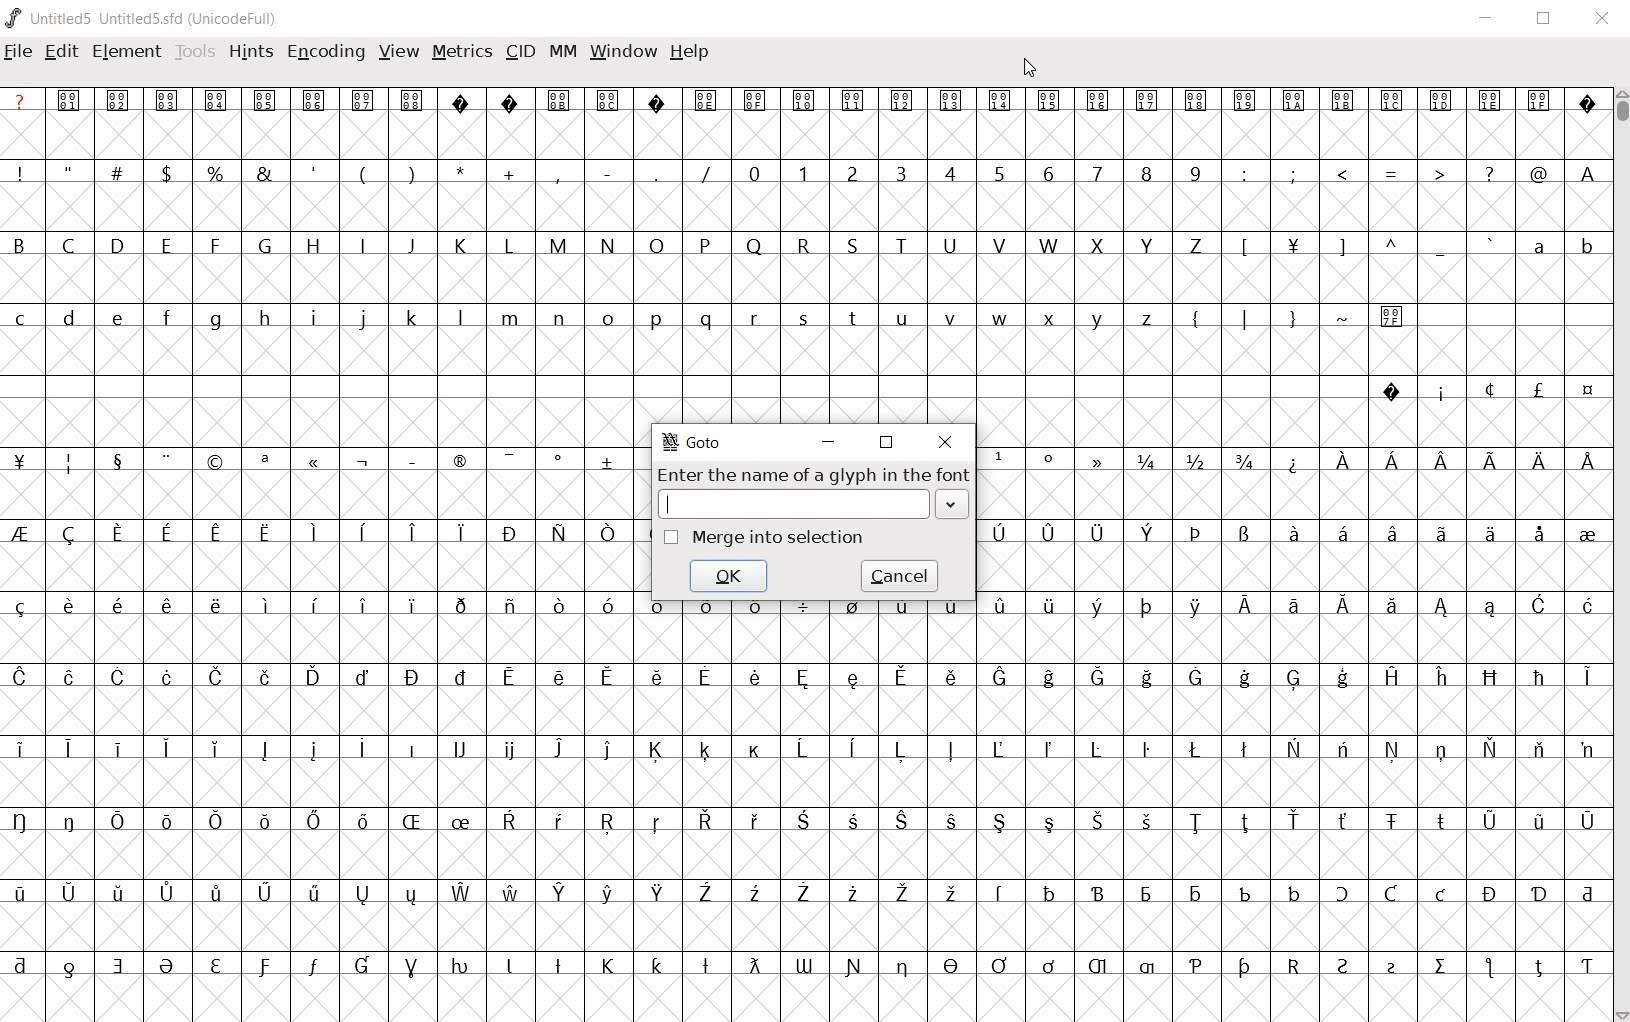 The width and height of the screenshot is (1630, 1022). Describe the element at coordinates (313, 319) in the screenshot. I see `i` at that location.